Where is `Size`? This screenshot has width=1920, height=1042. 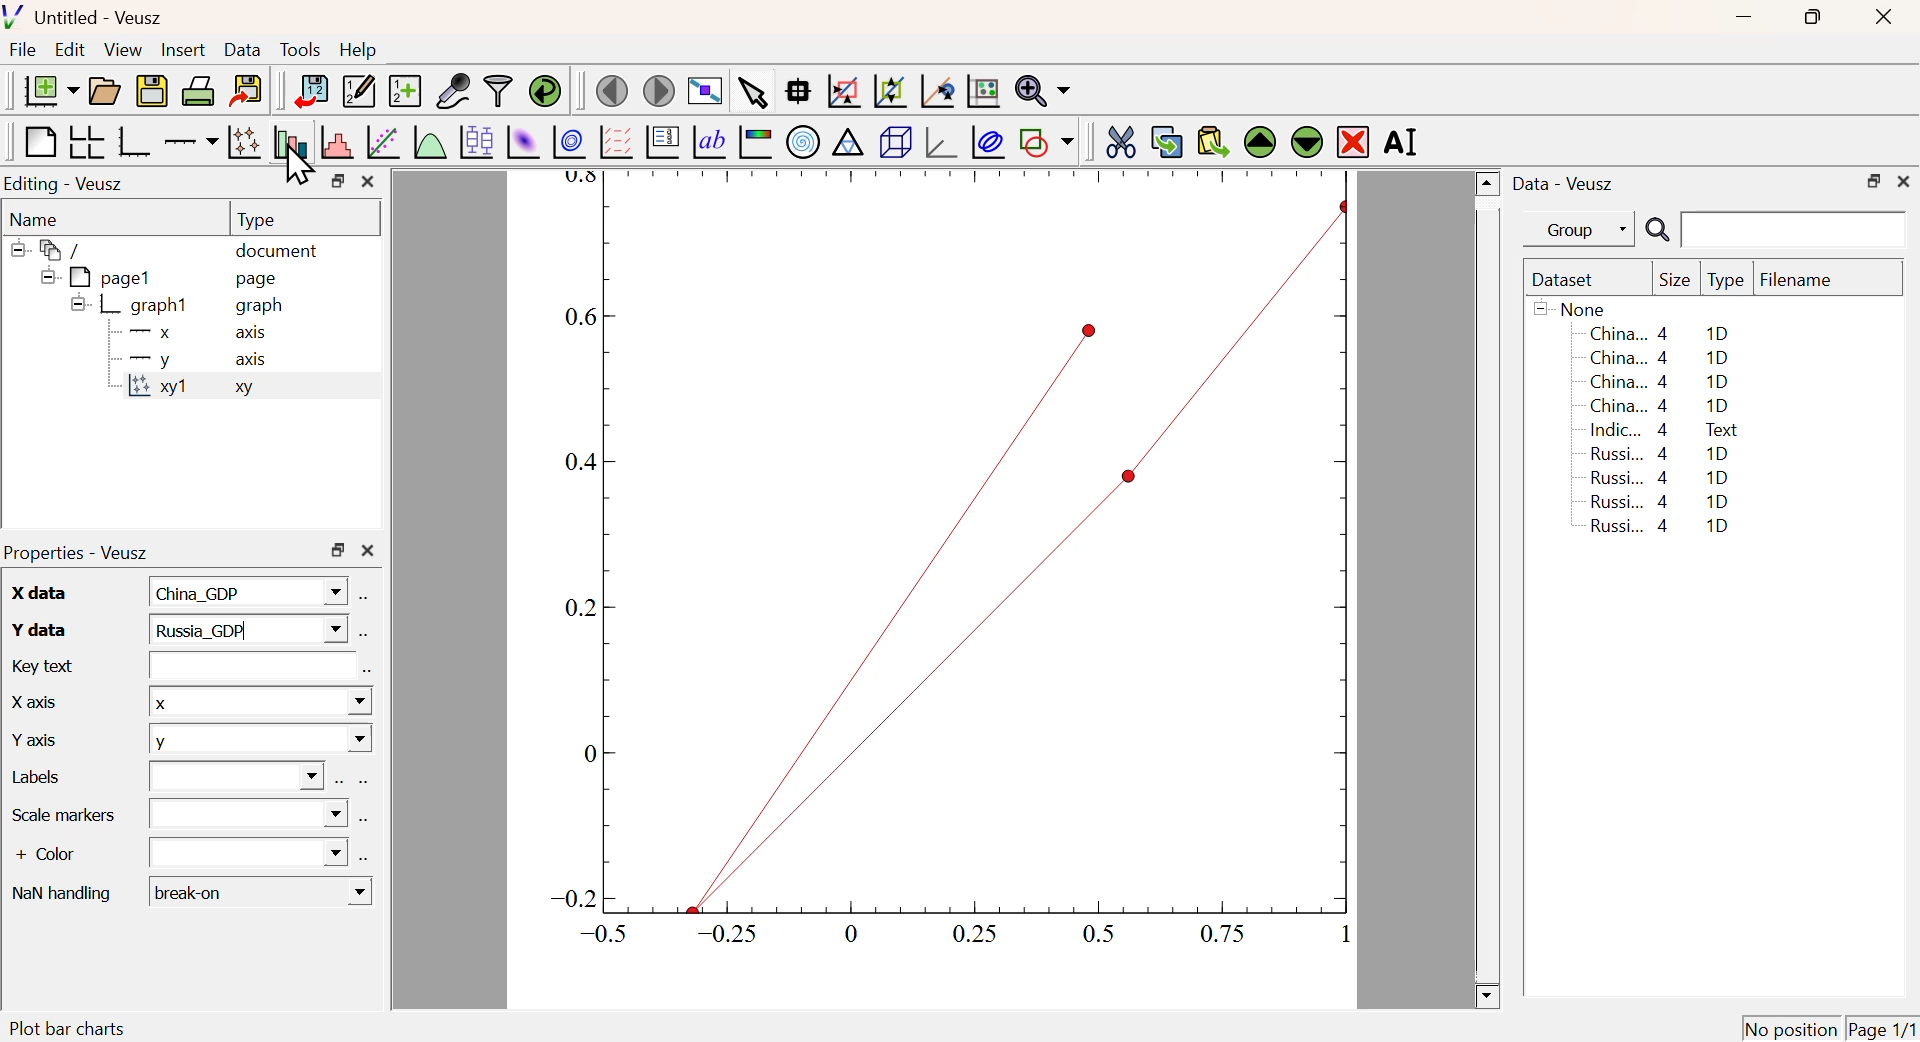
Size is located at coordinates (1675, 281).